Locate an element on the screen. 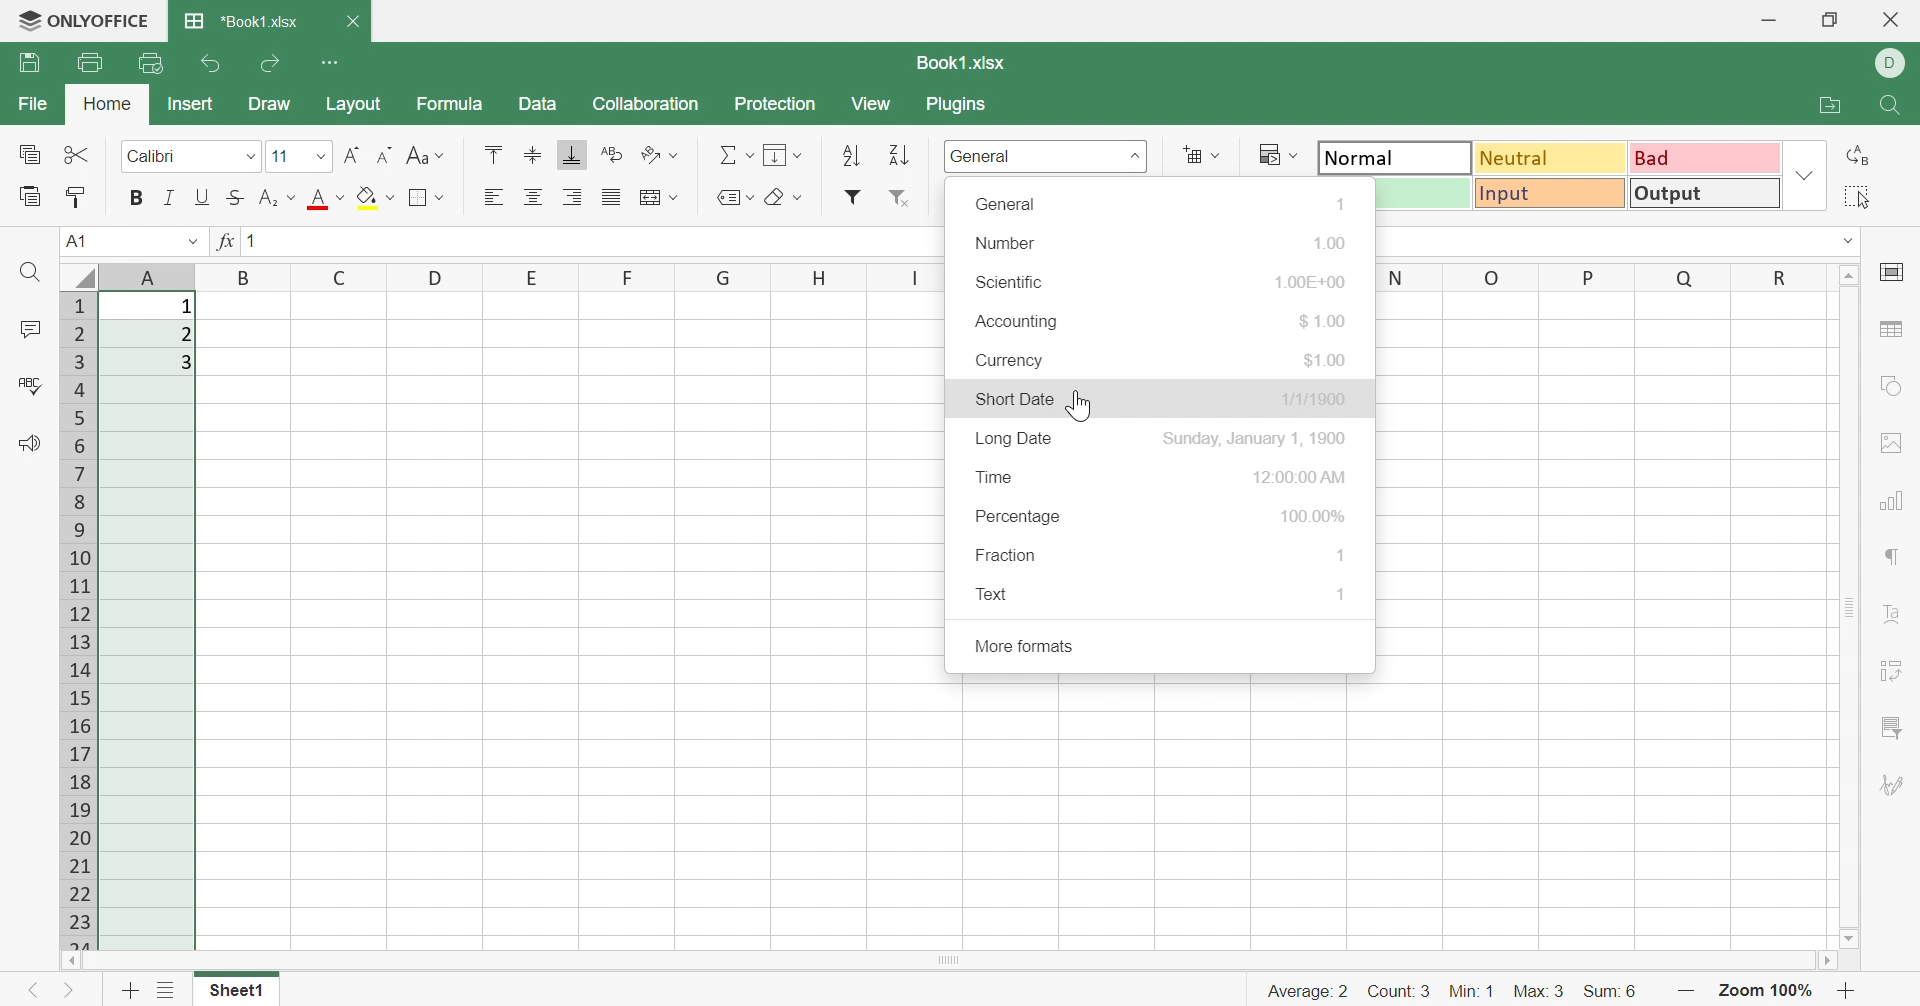 The height and width of the screenshot is (1006, 1920). File is located at coordinates (30, 104).